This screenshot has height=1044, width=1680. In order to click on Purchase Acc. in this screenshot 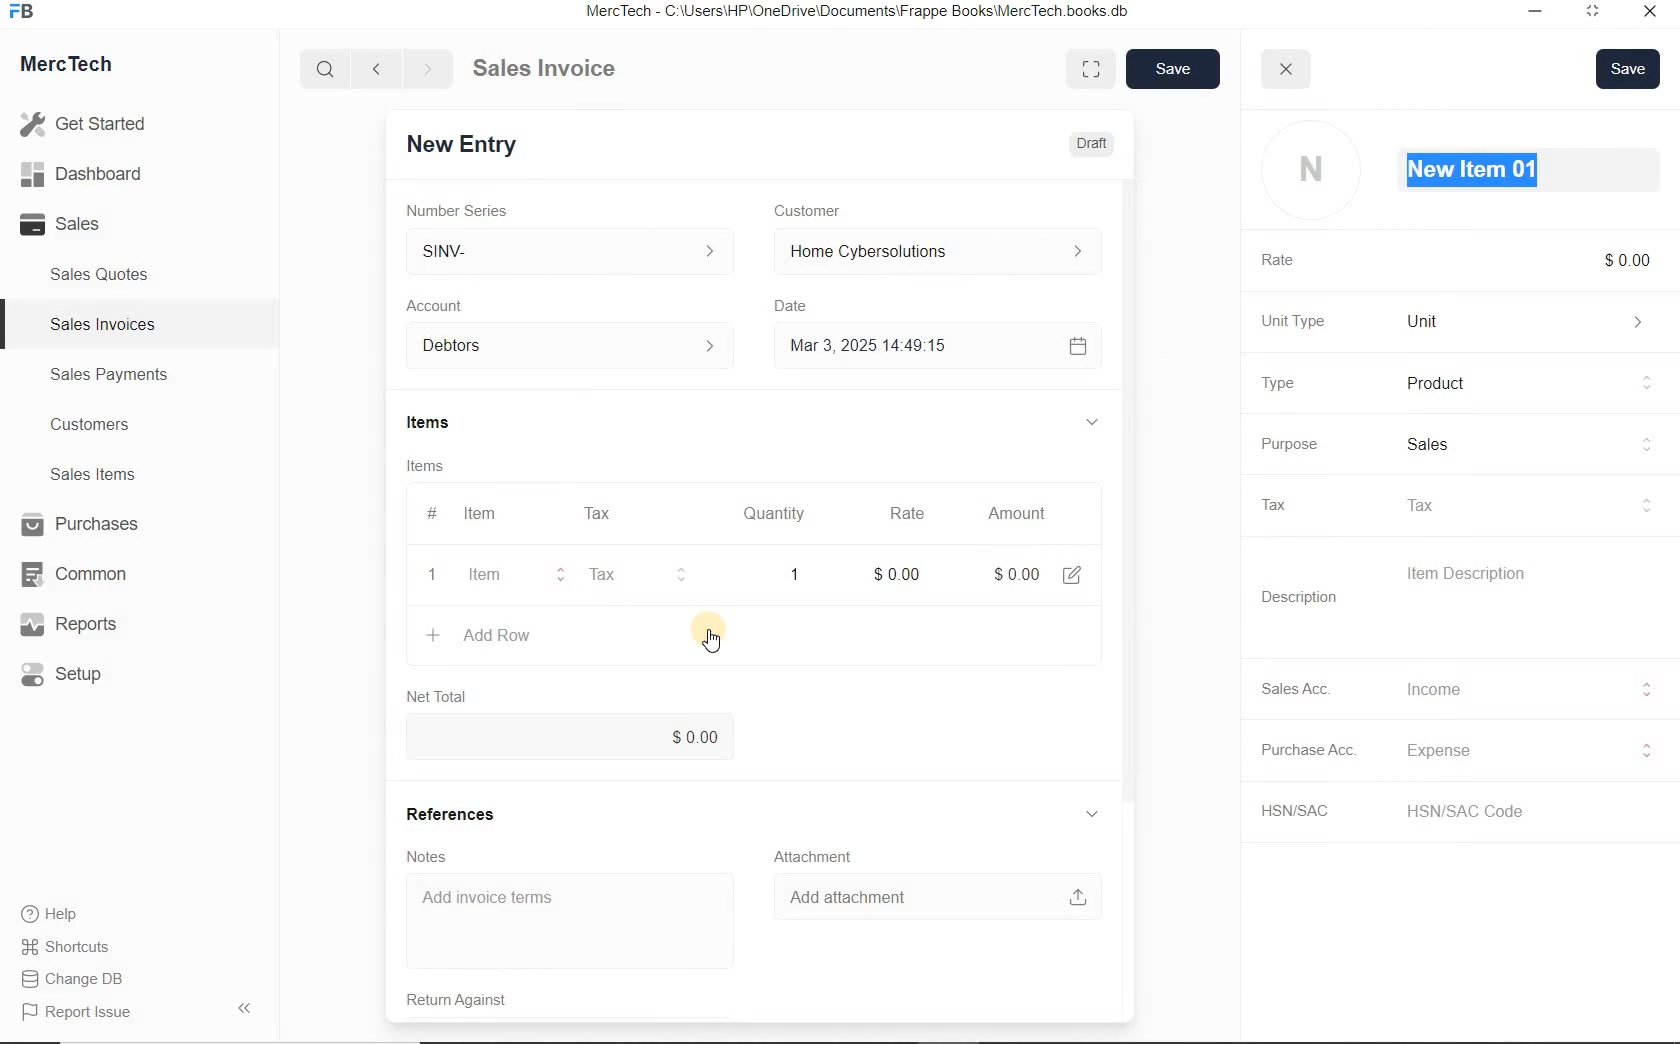, I will do `click(1311, 752)`.